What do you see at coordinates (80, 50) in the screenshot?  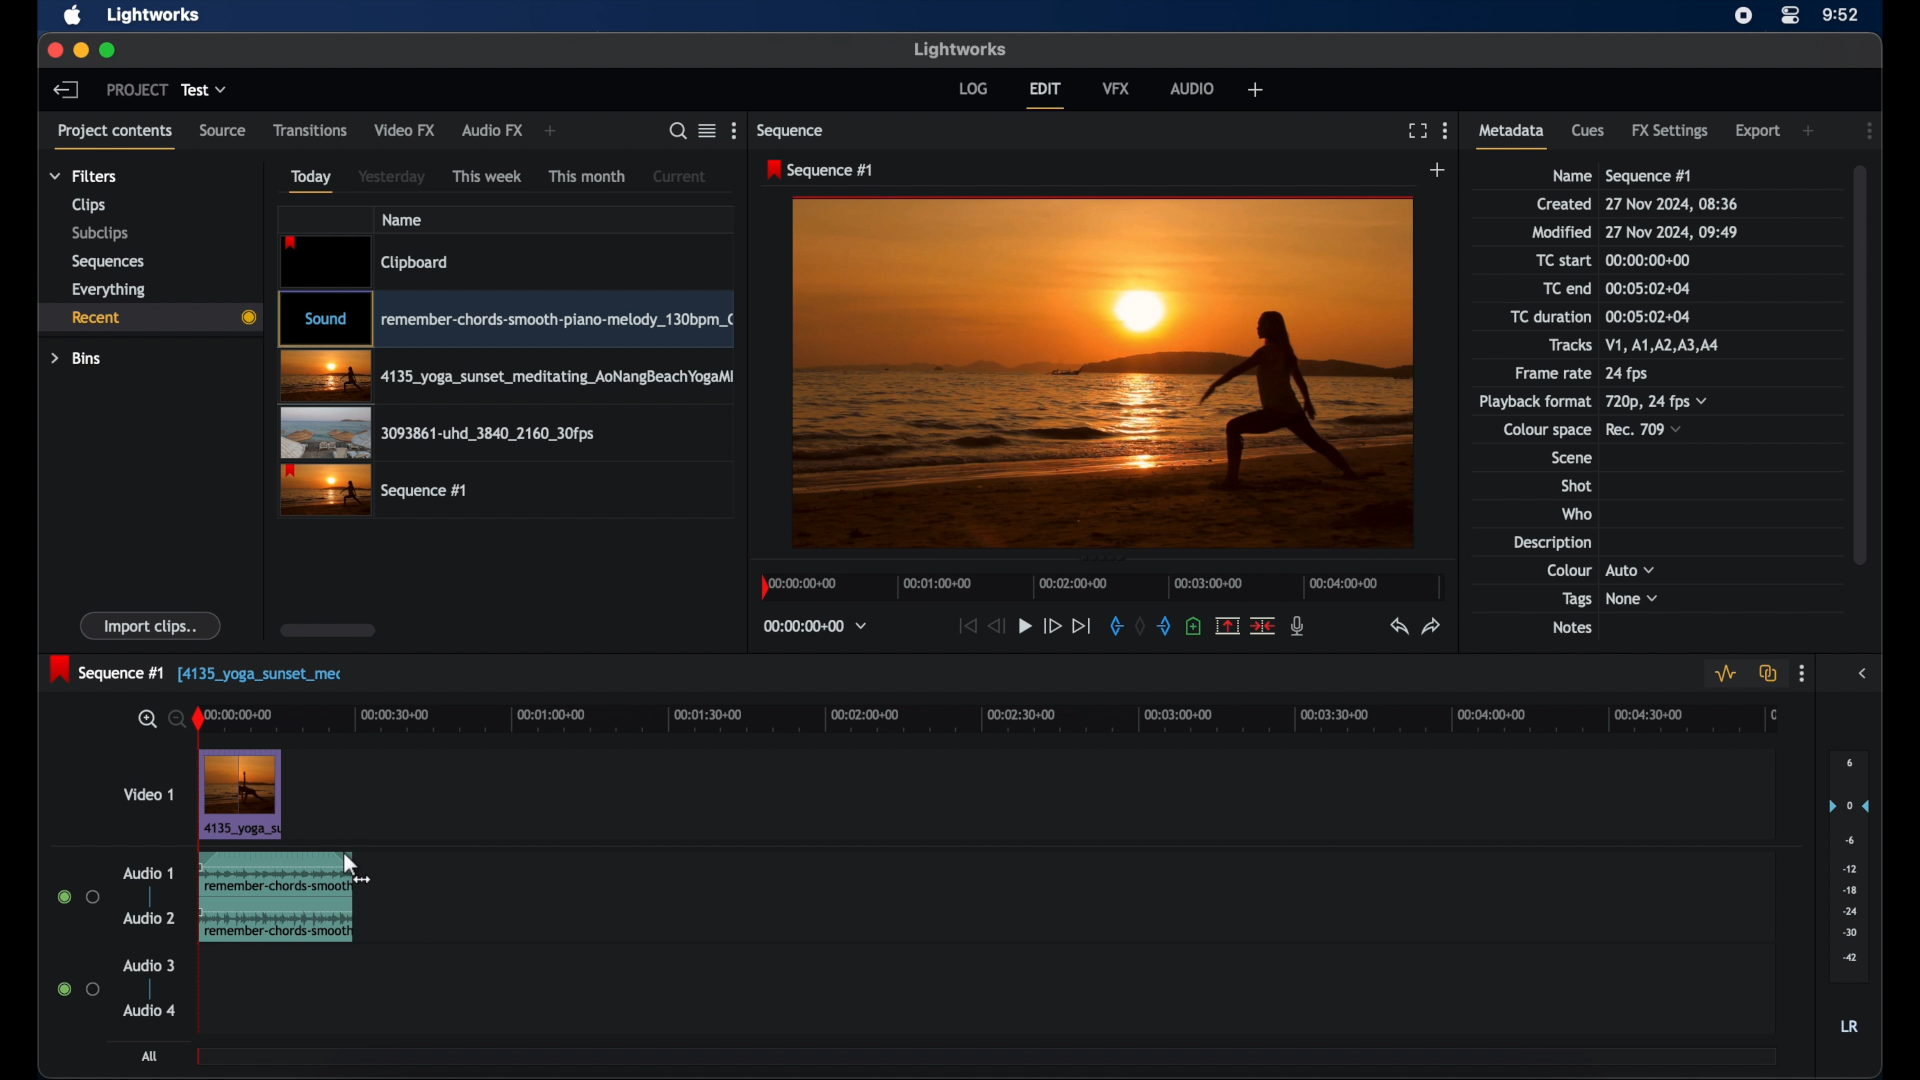 I see `minimize` at bounding box center [80, 50].